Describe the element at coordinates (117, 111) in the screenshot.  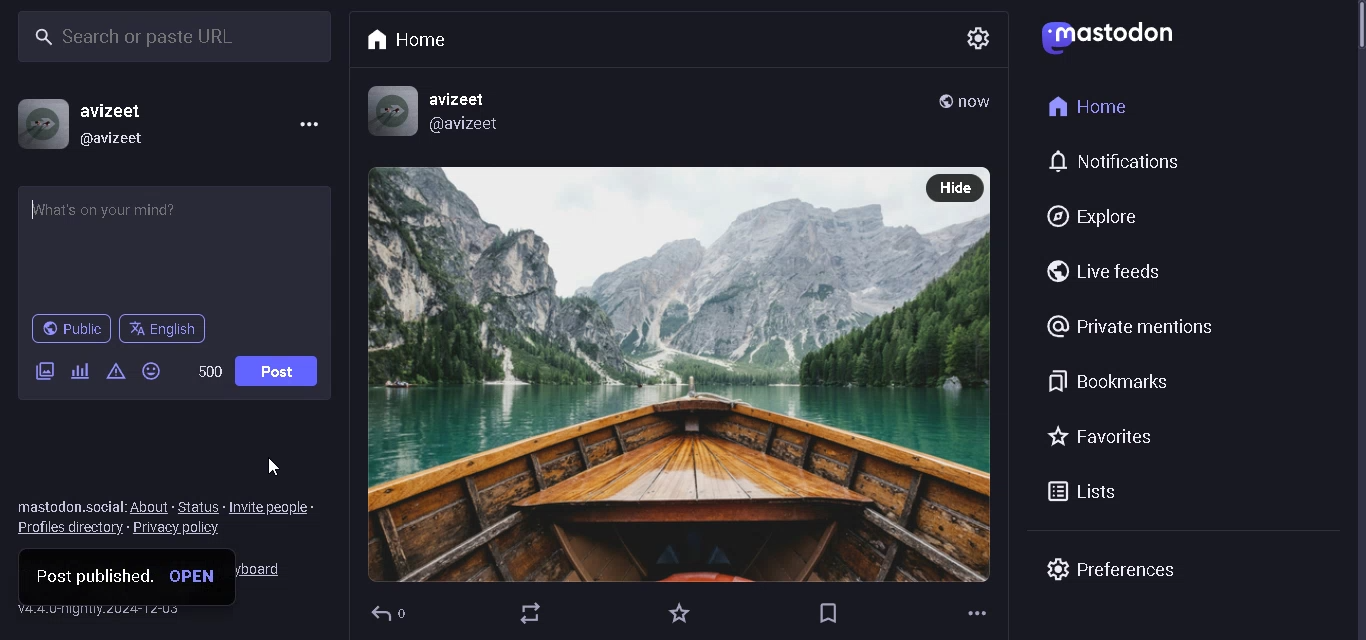
I see `username` at that location.